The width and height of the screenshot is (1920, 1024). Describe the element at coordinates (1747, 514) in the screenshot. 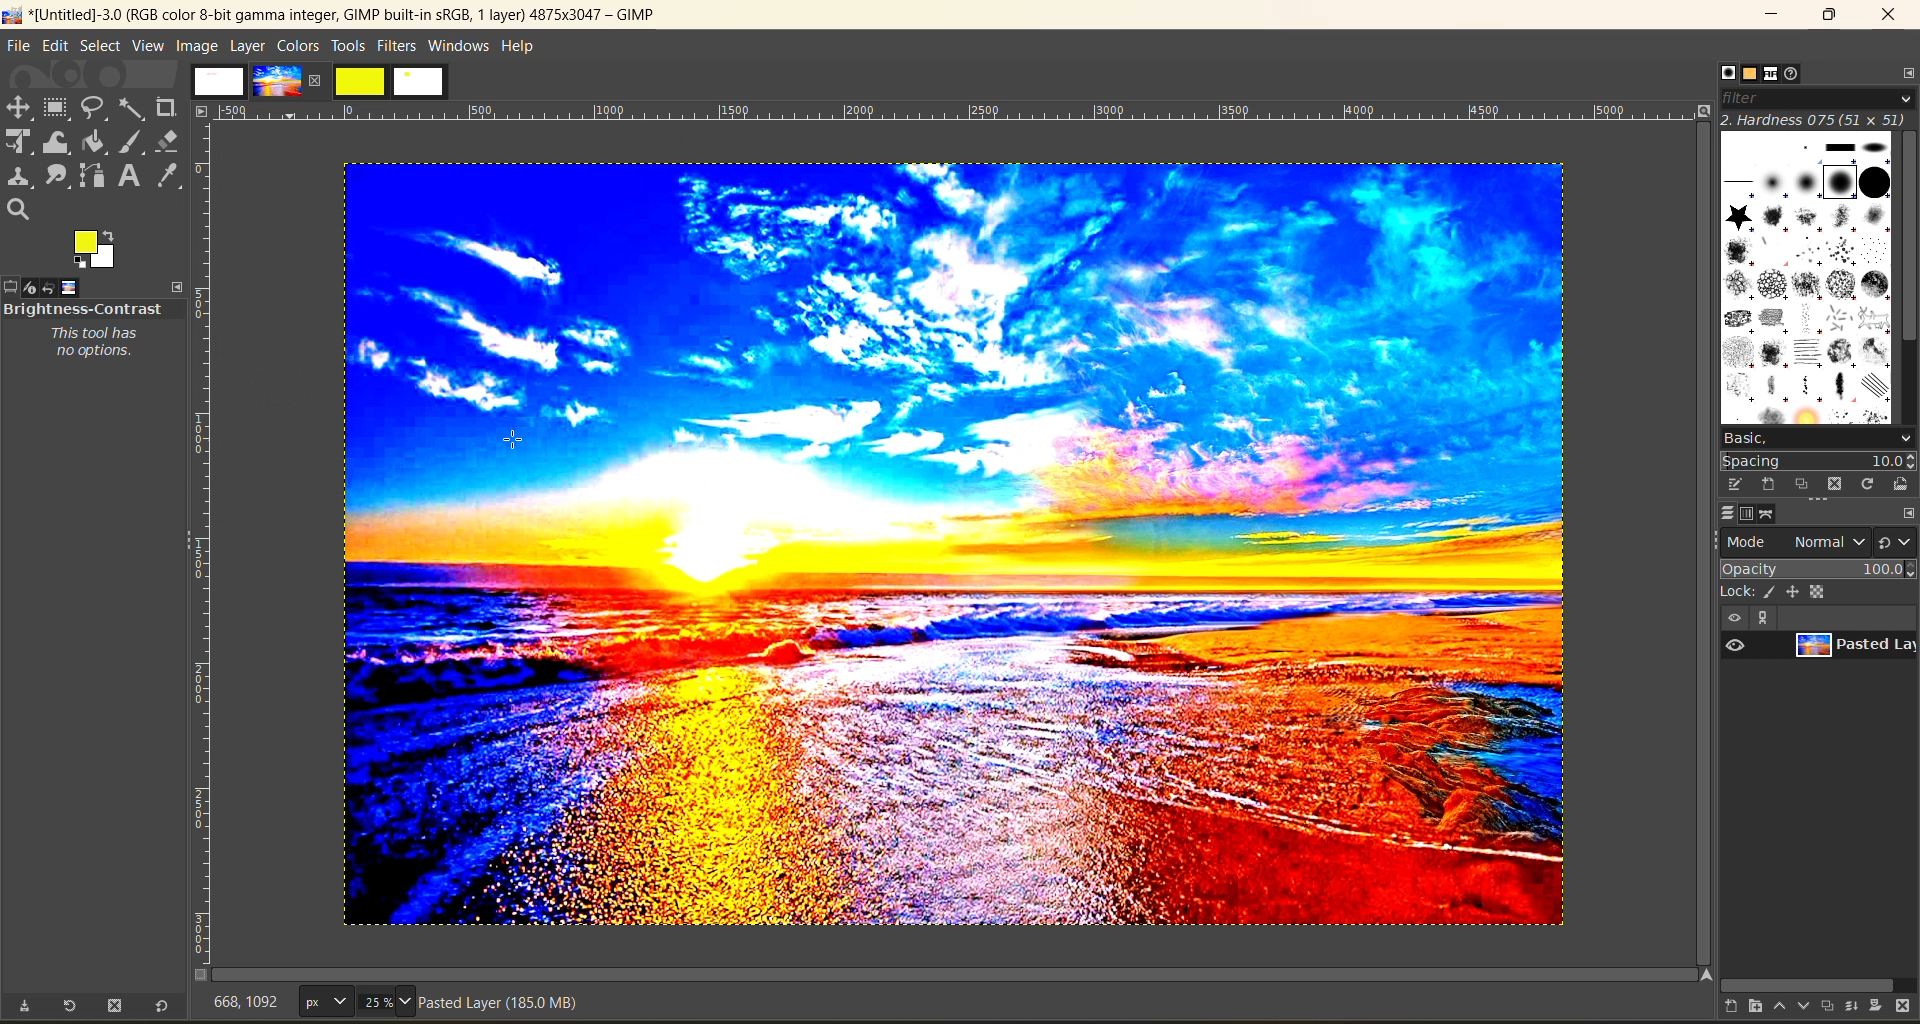

I see `channels` at that location.